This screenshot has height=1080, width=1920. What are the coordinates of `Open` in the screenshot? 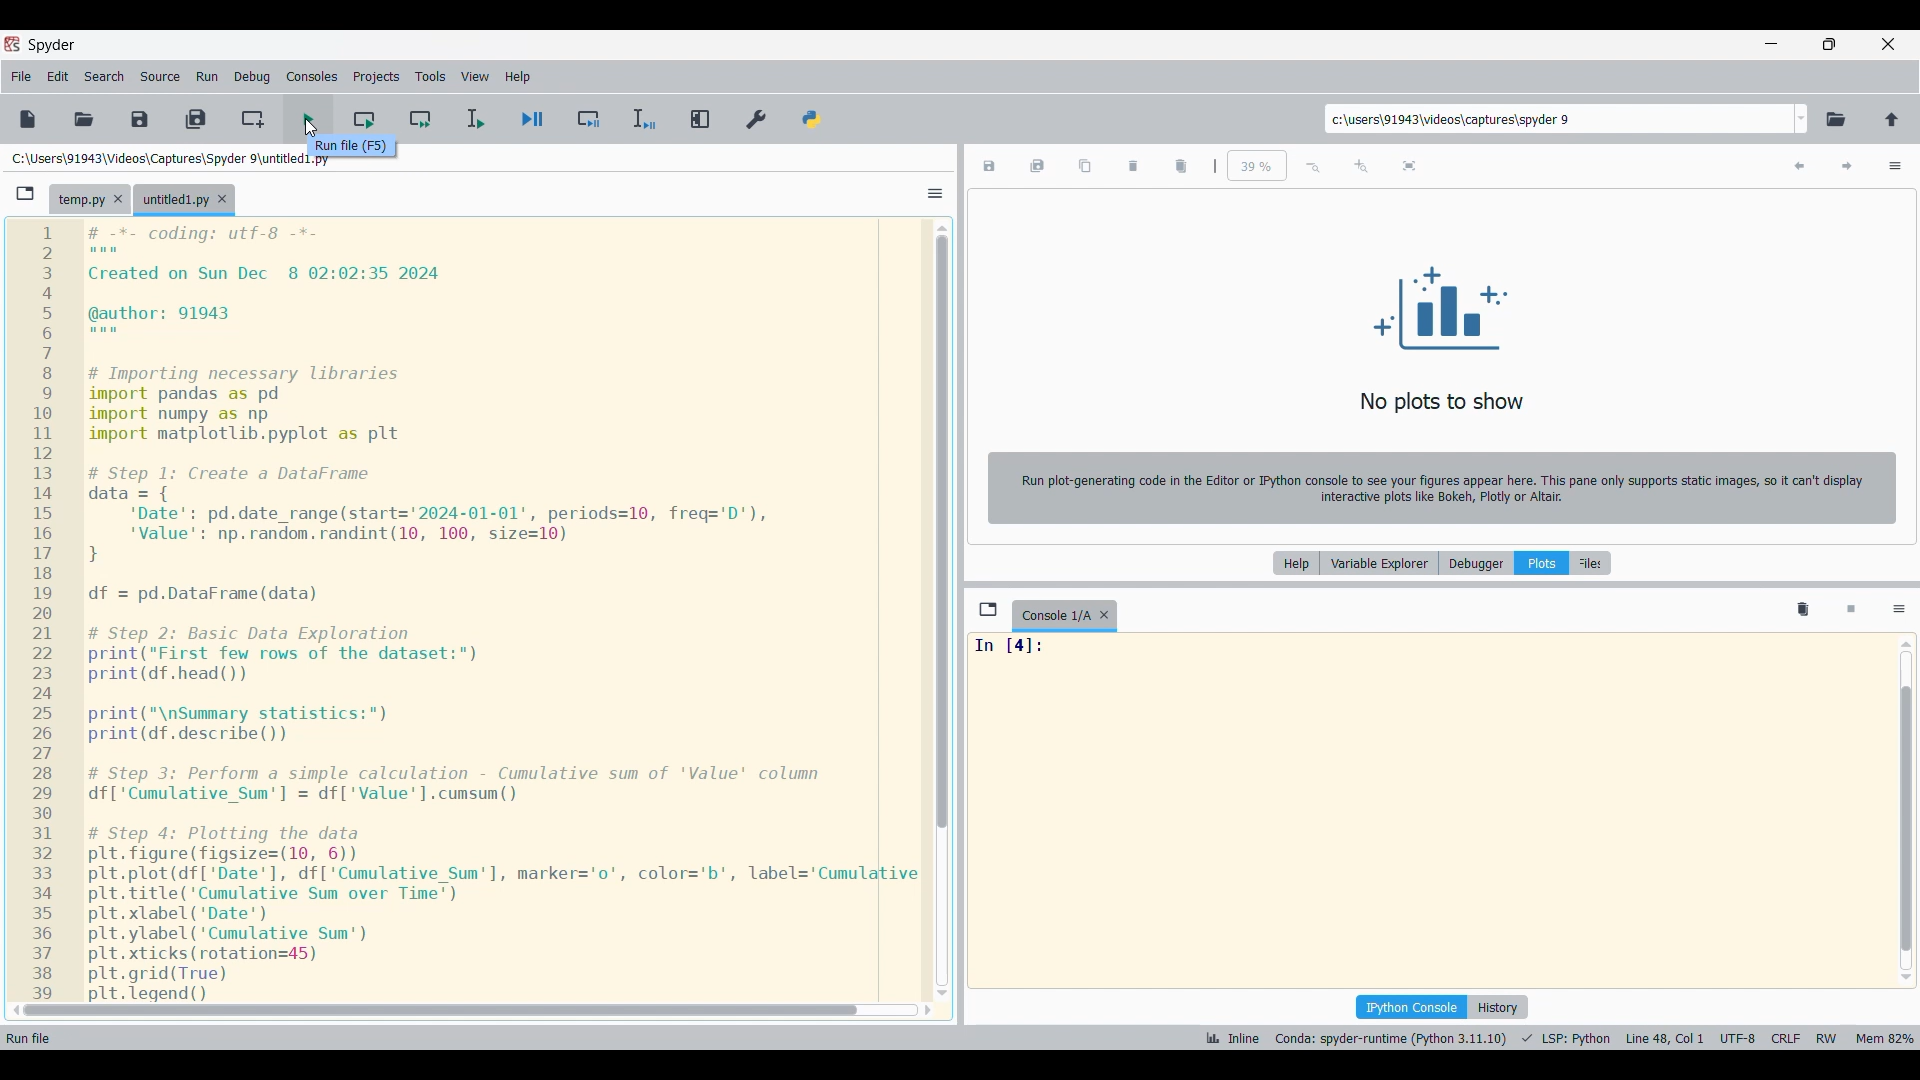 It's located at (84, 117).